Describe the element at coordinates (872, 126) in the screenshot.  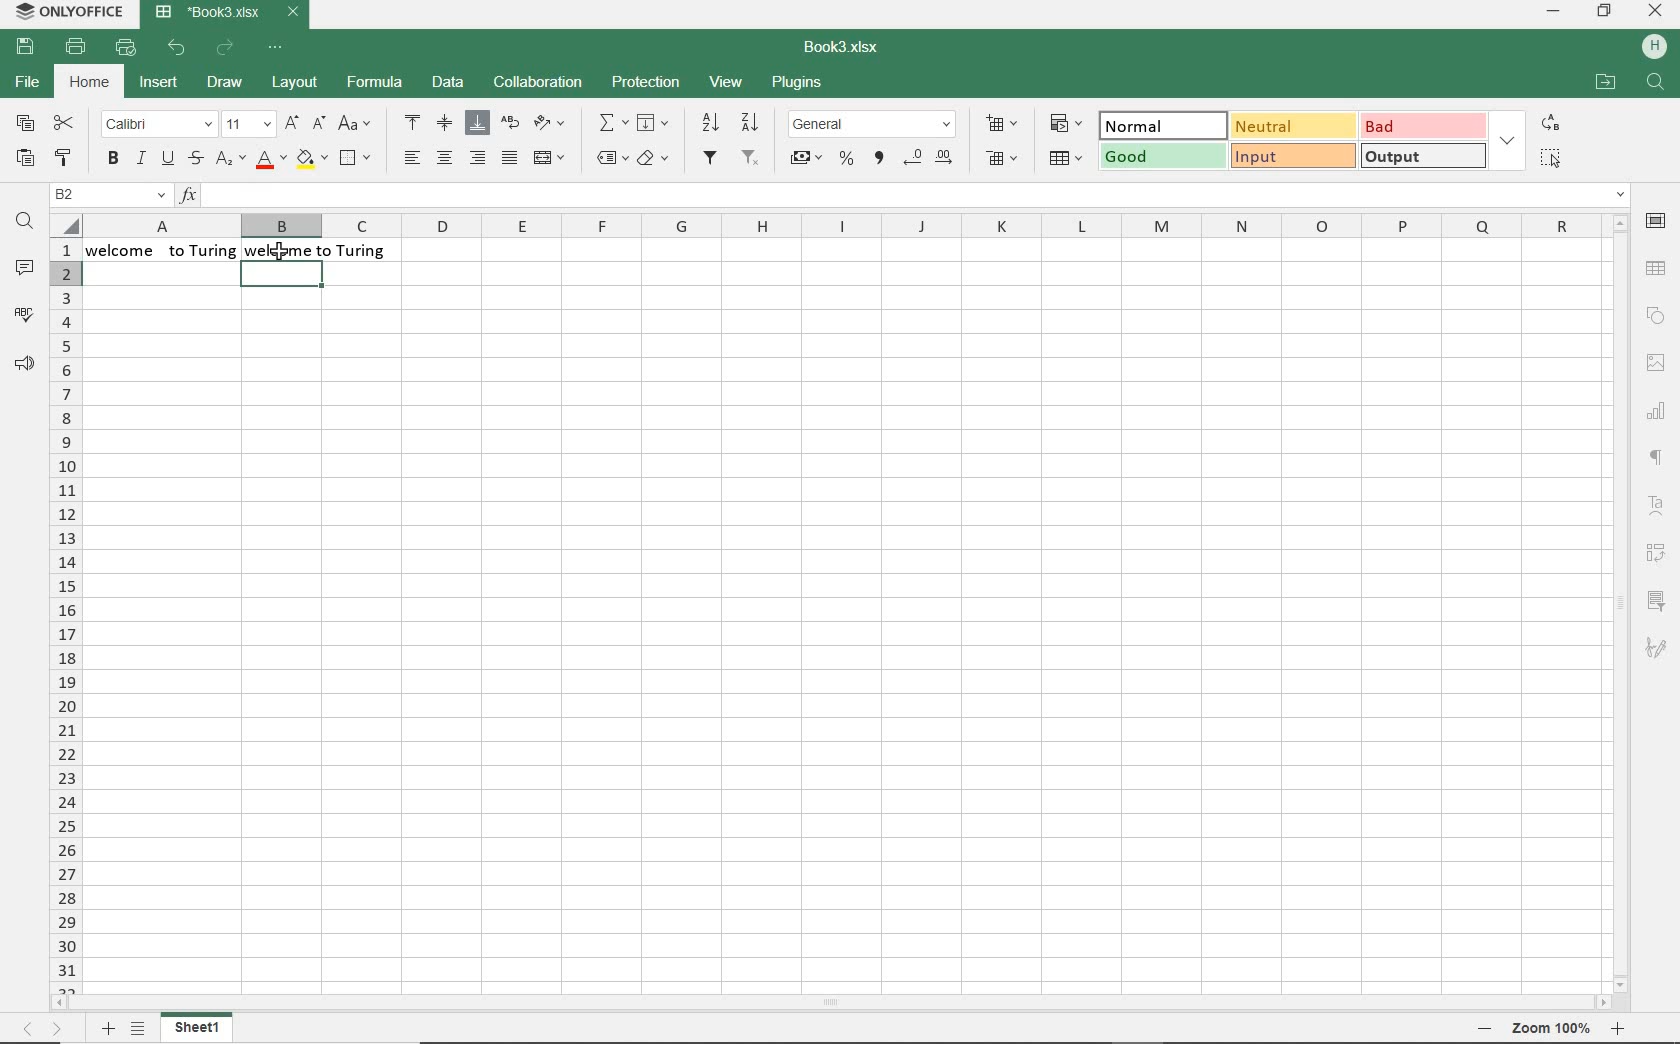
I see `number format` at that location.